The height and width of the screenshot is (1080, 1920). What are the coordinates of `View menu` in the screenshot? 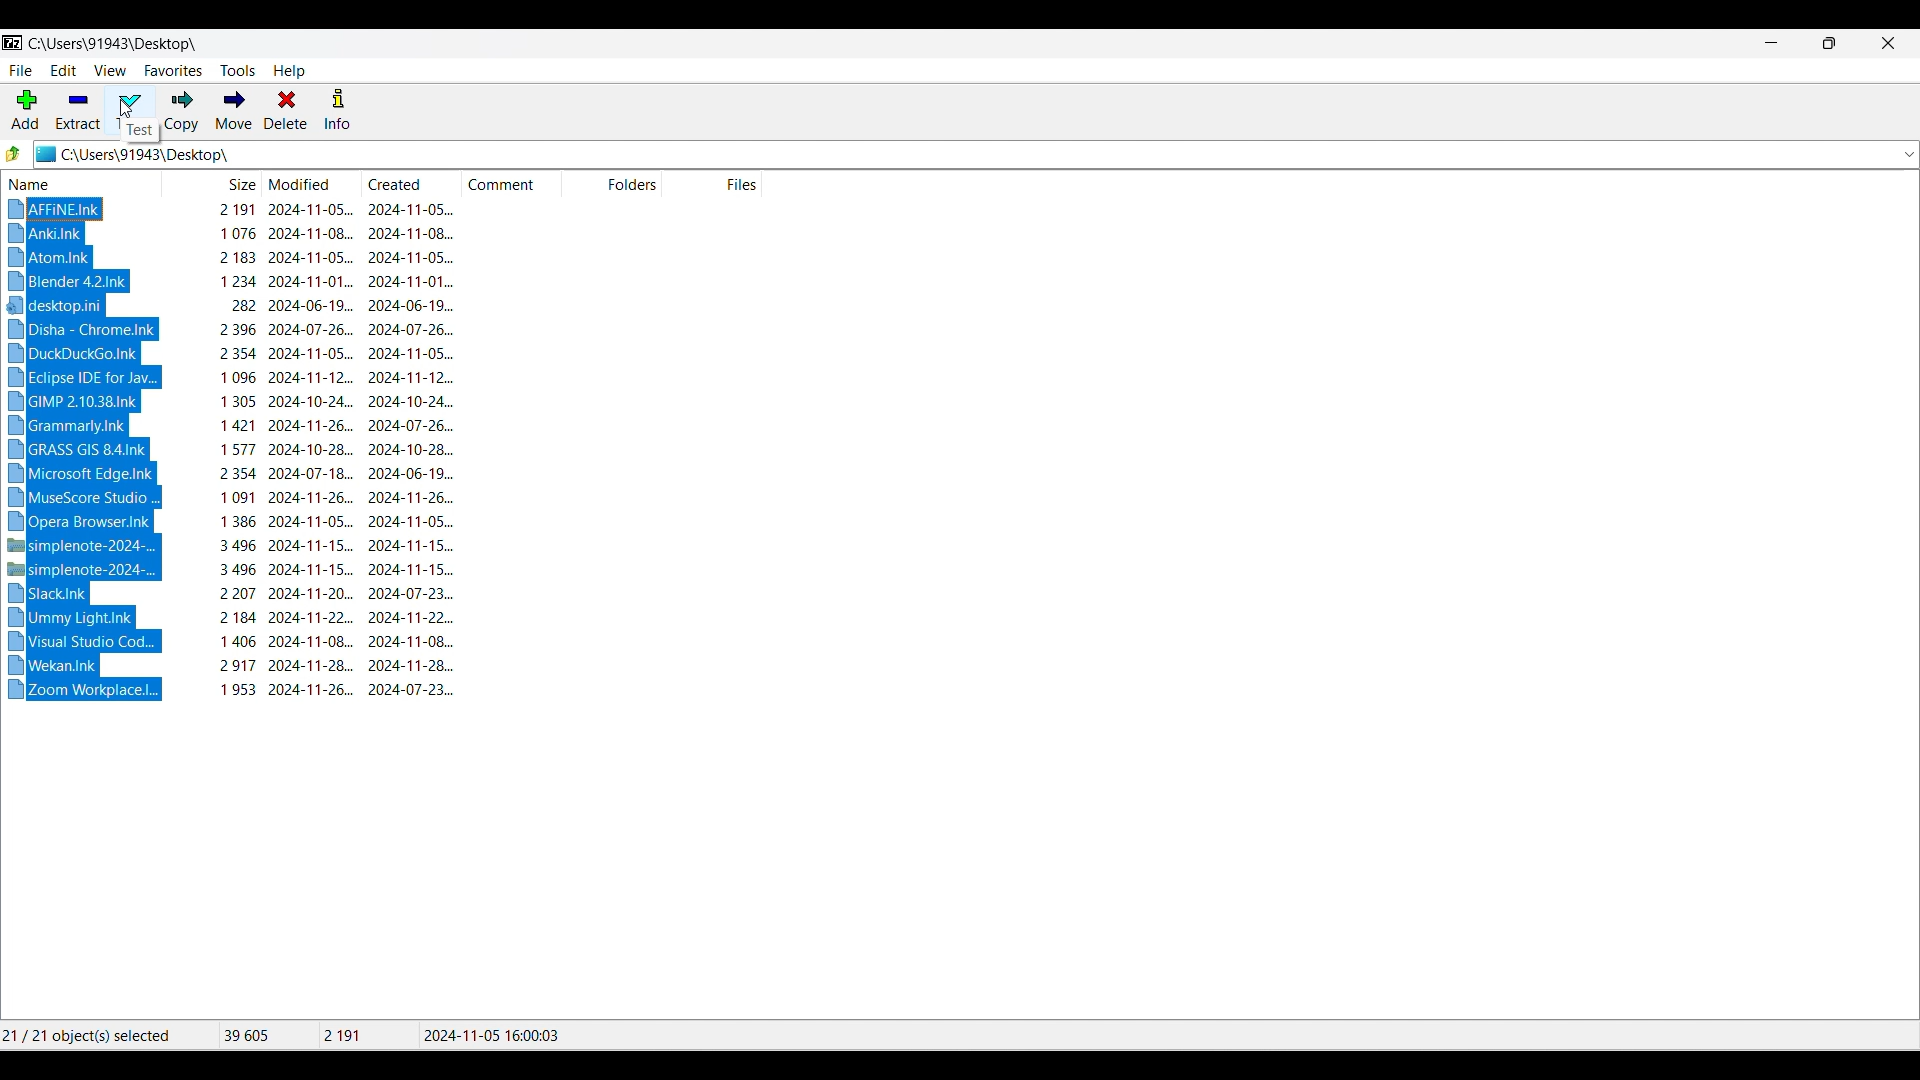 It's located at (110, 71).